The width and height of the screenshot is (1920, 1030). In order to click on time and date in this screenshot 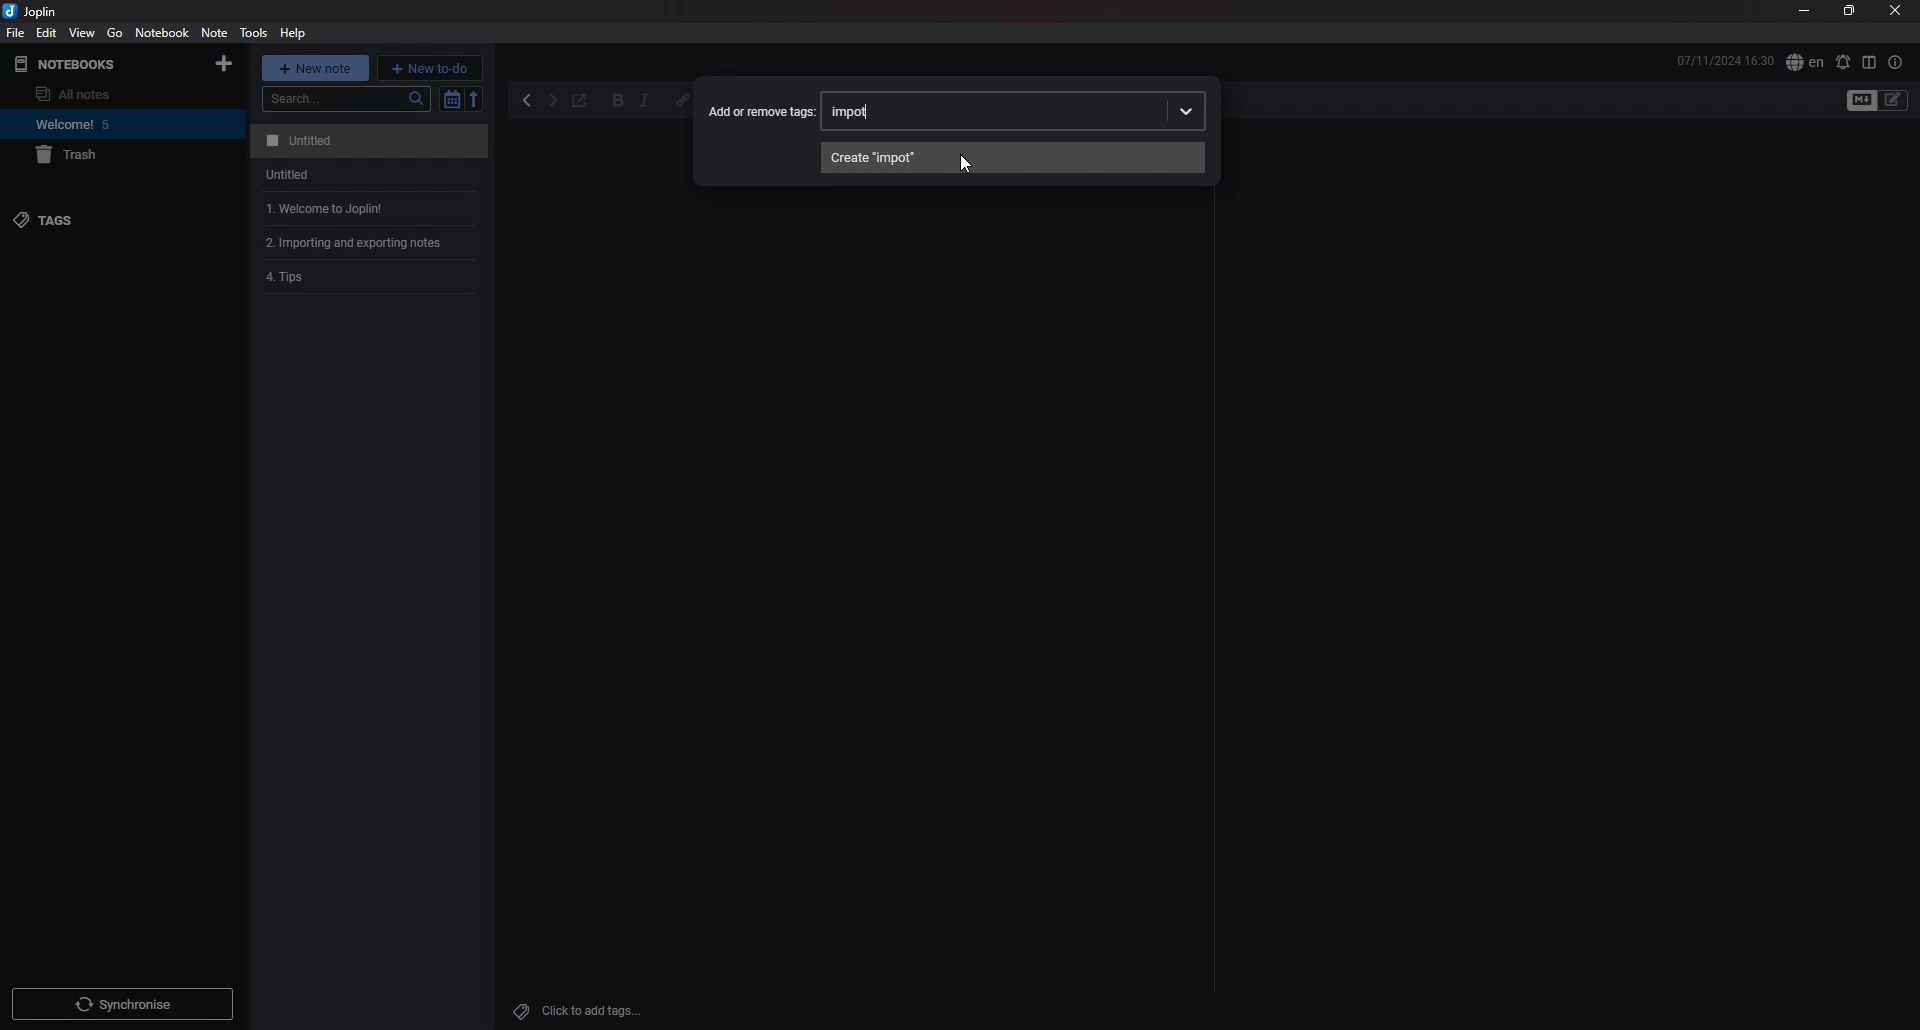, I will do `click(1725, 60)`.